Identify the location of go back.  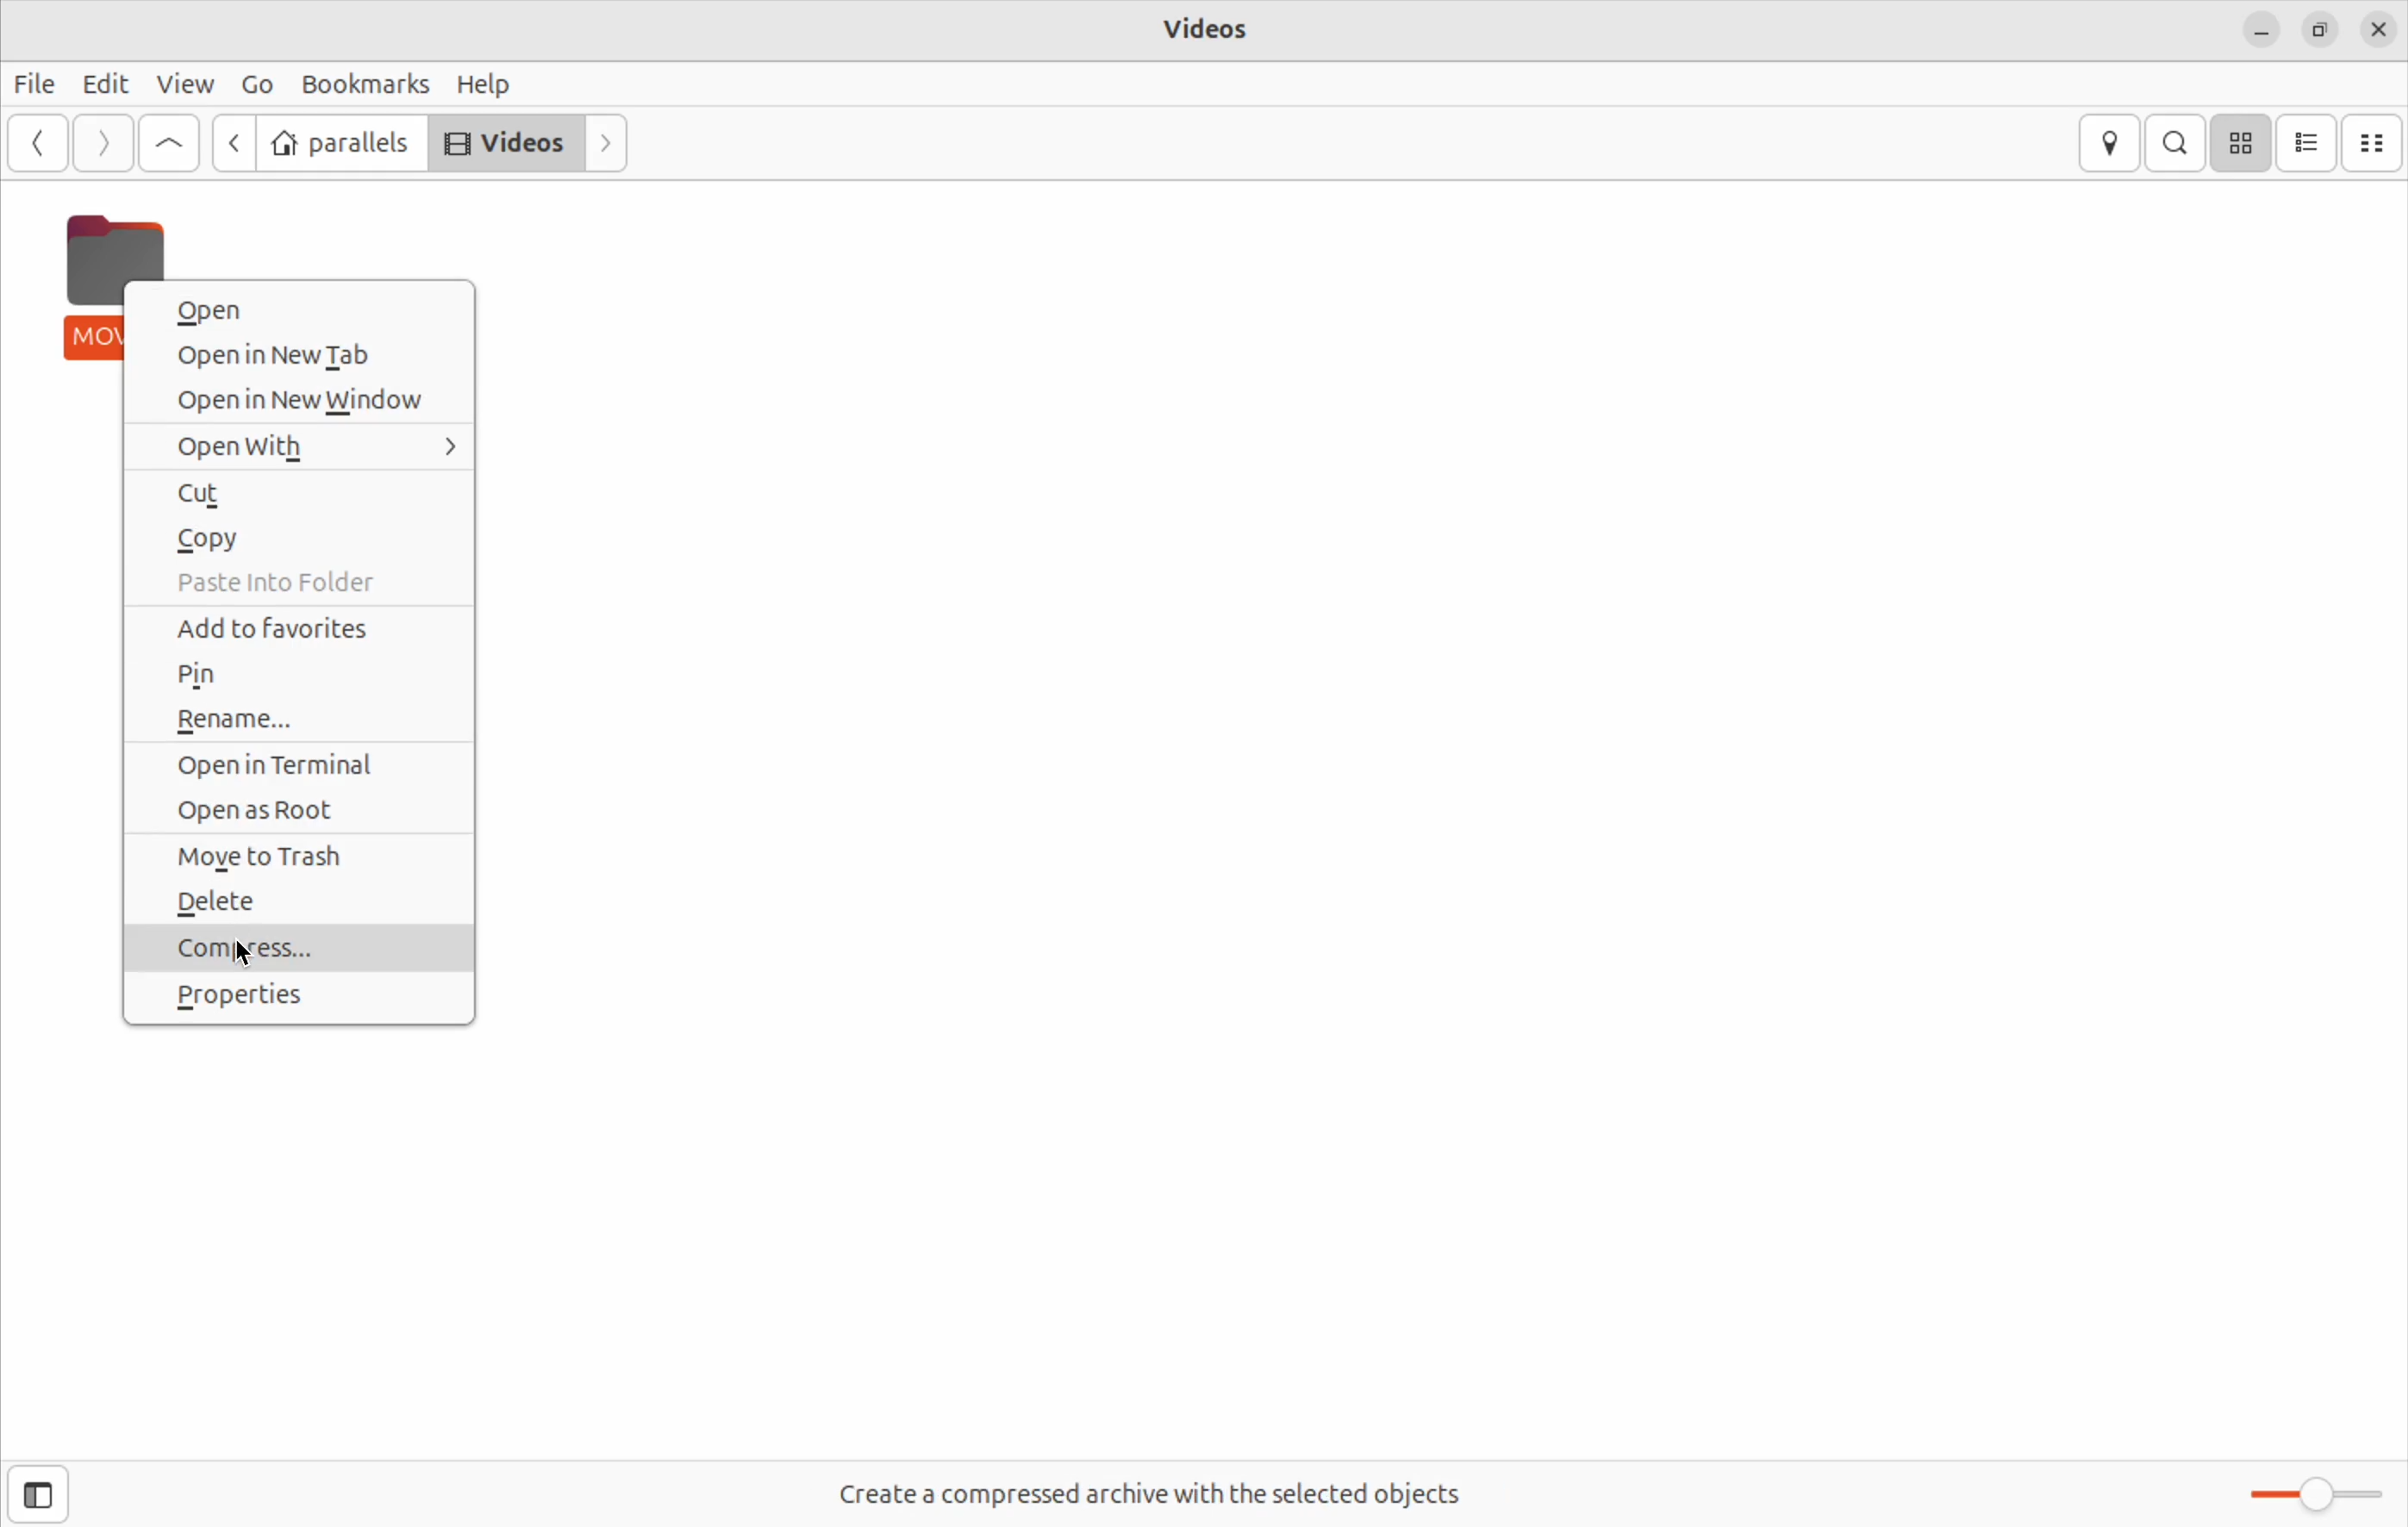
(232, 143).